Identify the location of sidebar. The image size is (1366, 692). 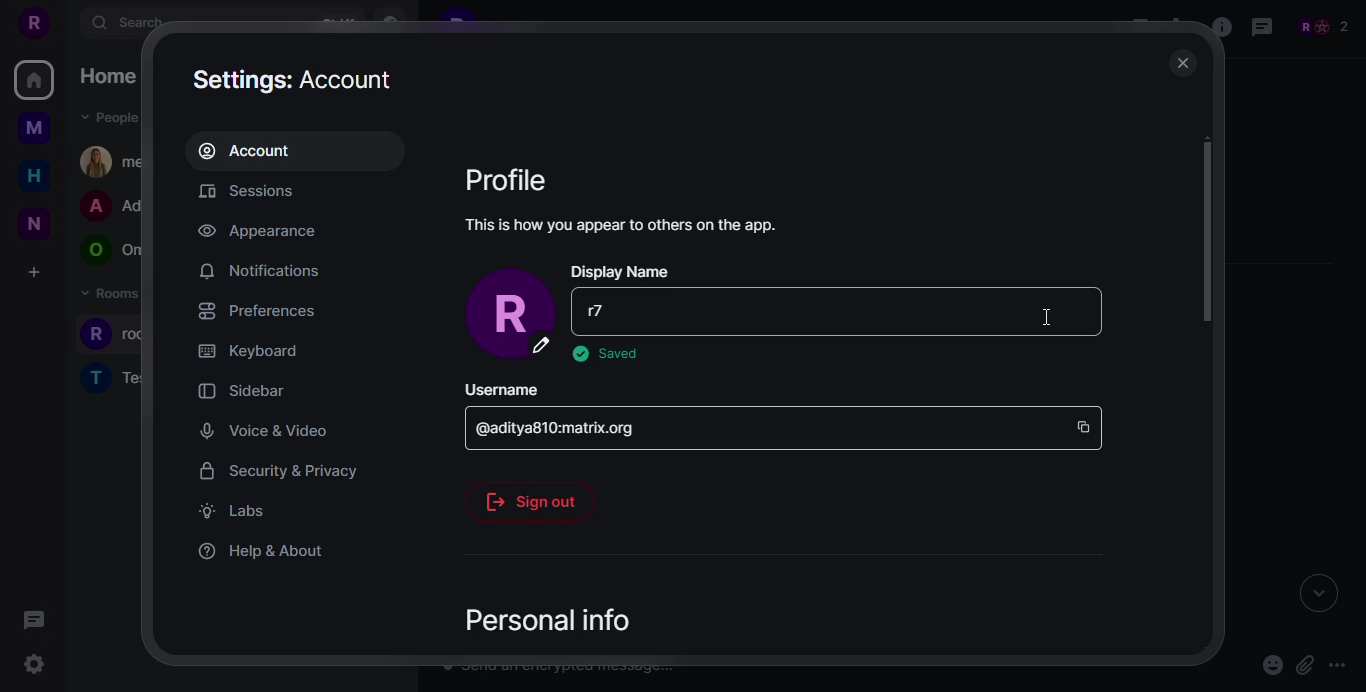
(244, 390).